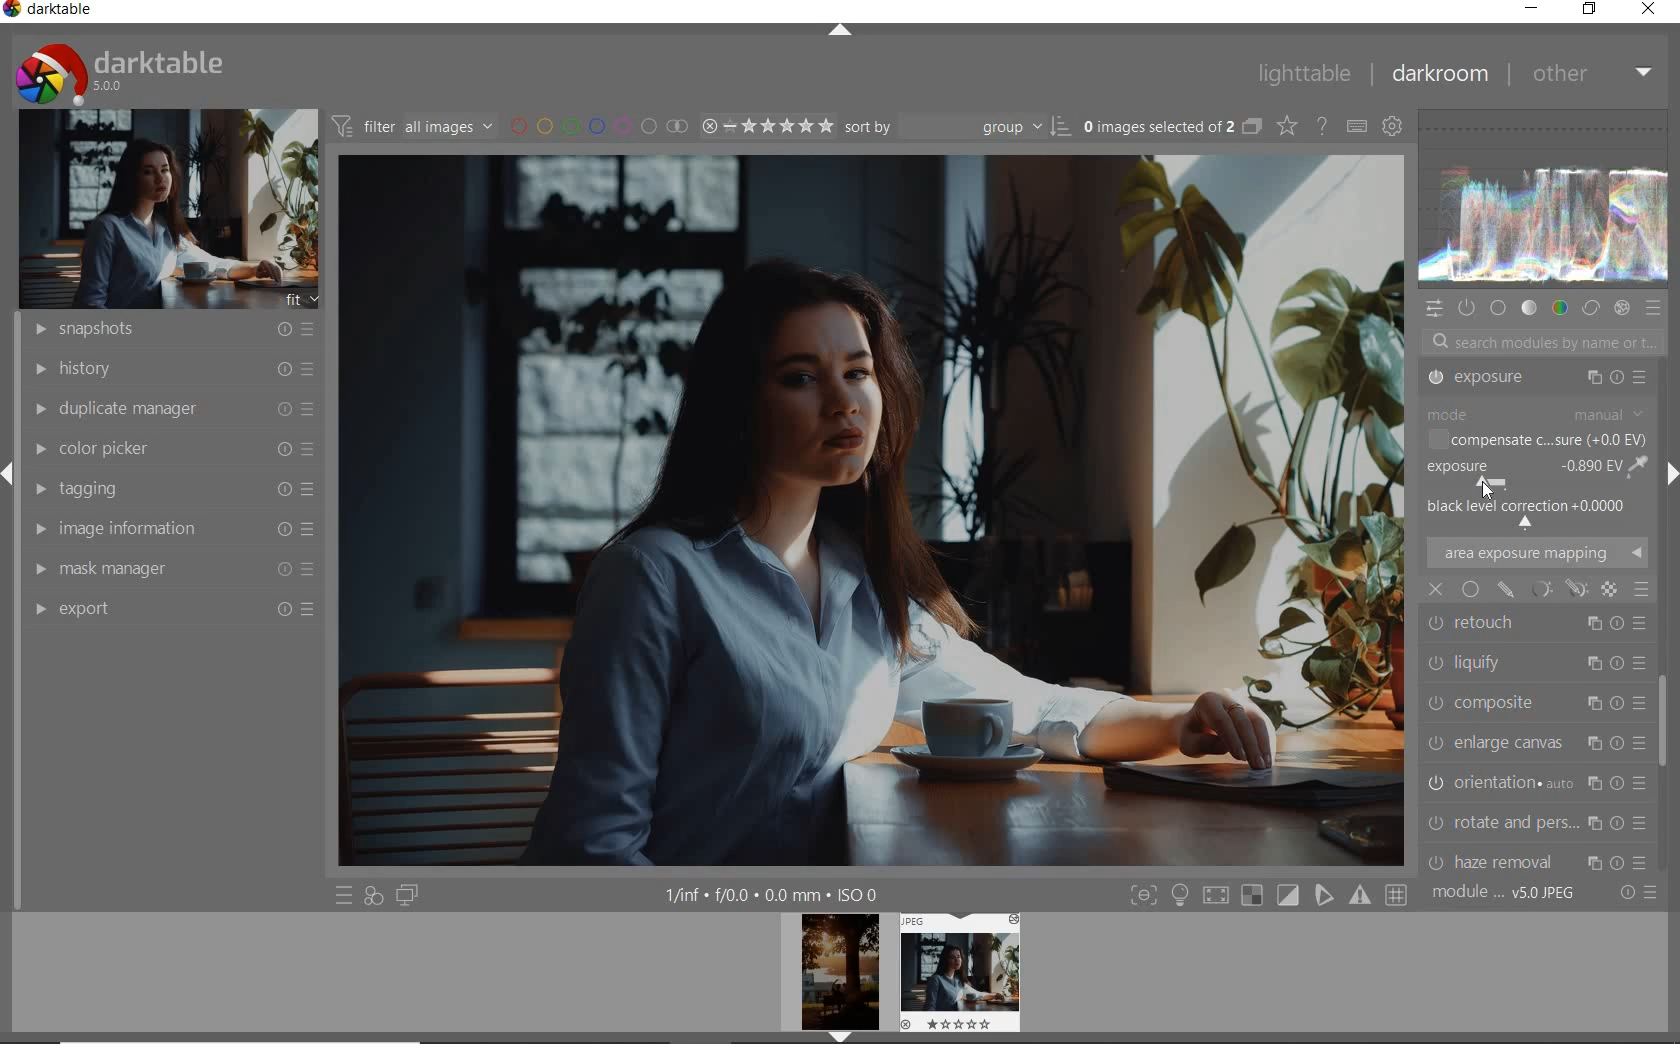  What do you see at coordinates (176, 328) in the screenshot?
I see `SNAPSHOTS` at bounding box center [176, 328].